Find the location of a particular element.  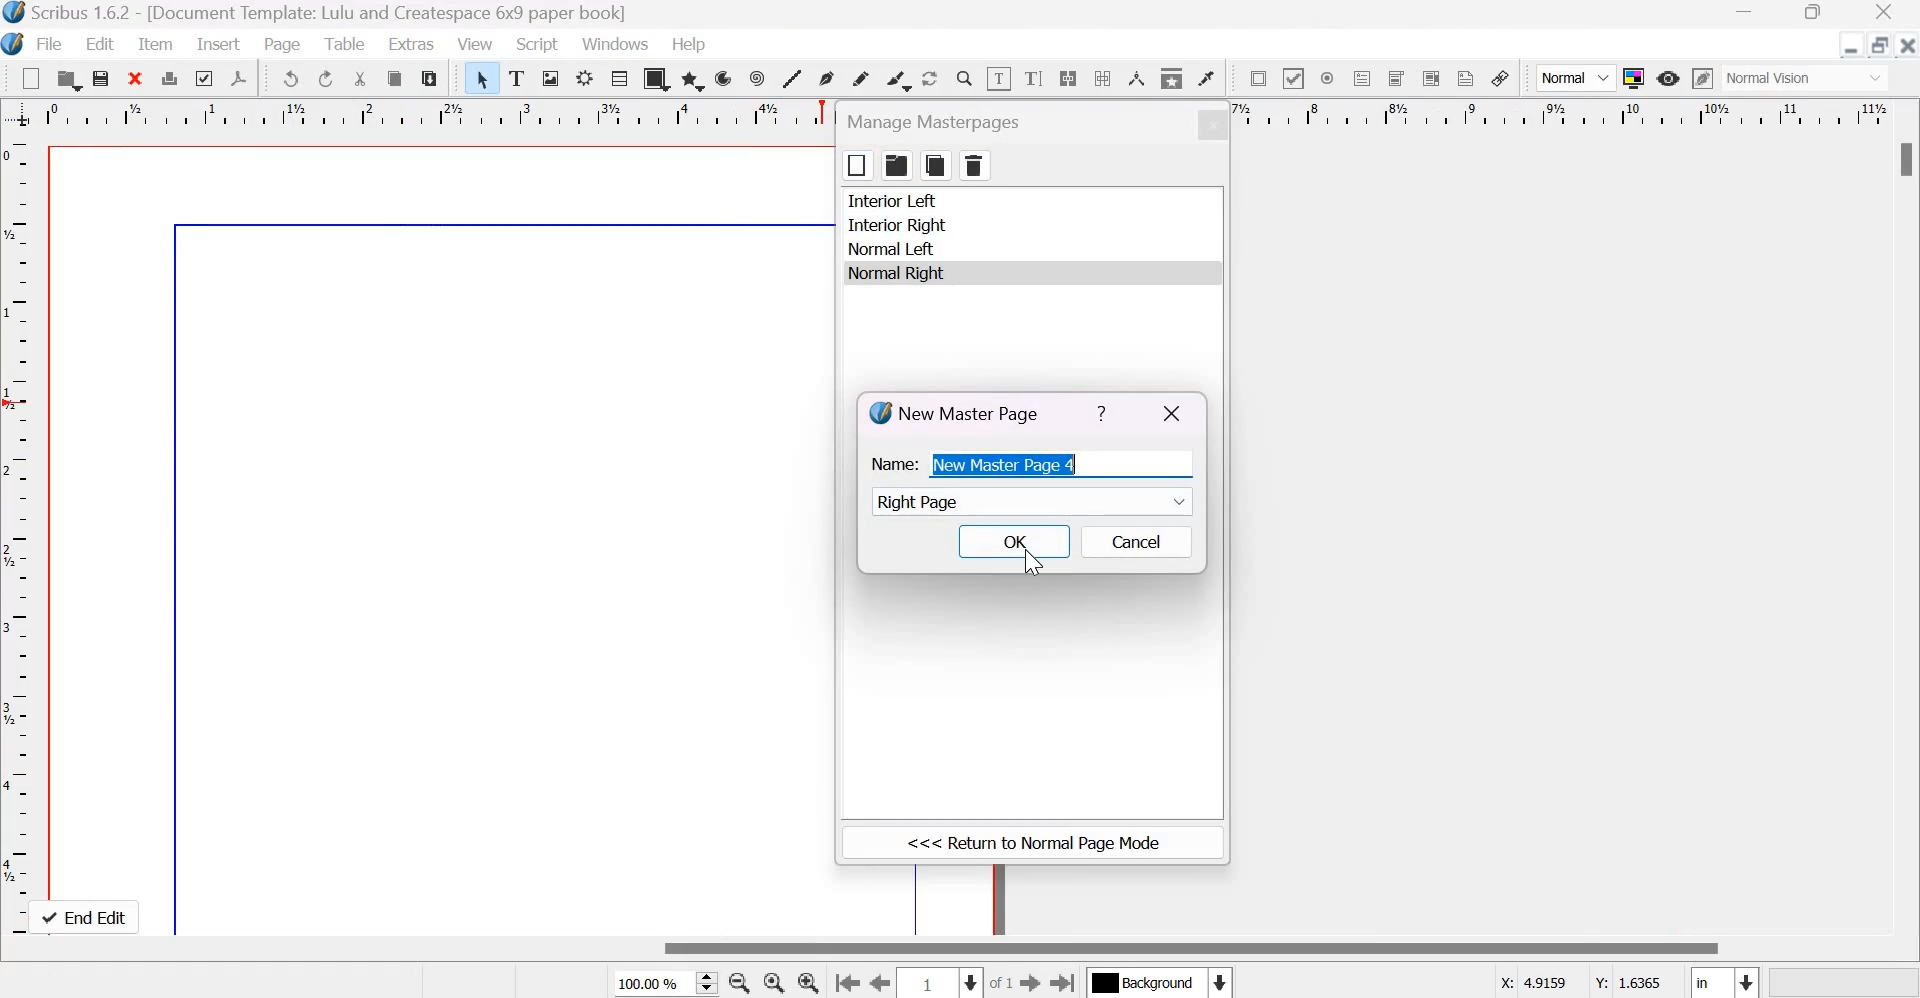

Scrollbar is located at coordinates (1192, 948).